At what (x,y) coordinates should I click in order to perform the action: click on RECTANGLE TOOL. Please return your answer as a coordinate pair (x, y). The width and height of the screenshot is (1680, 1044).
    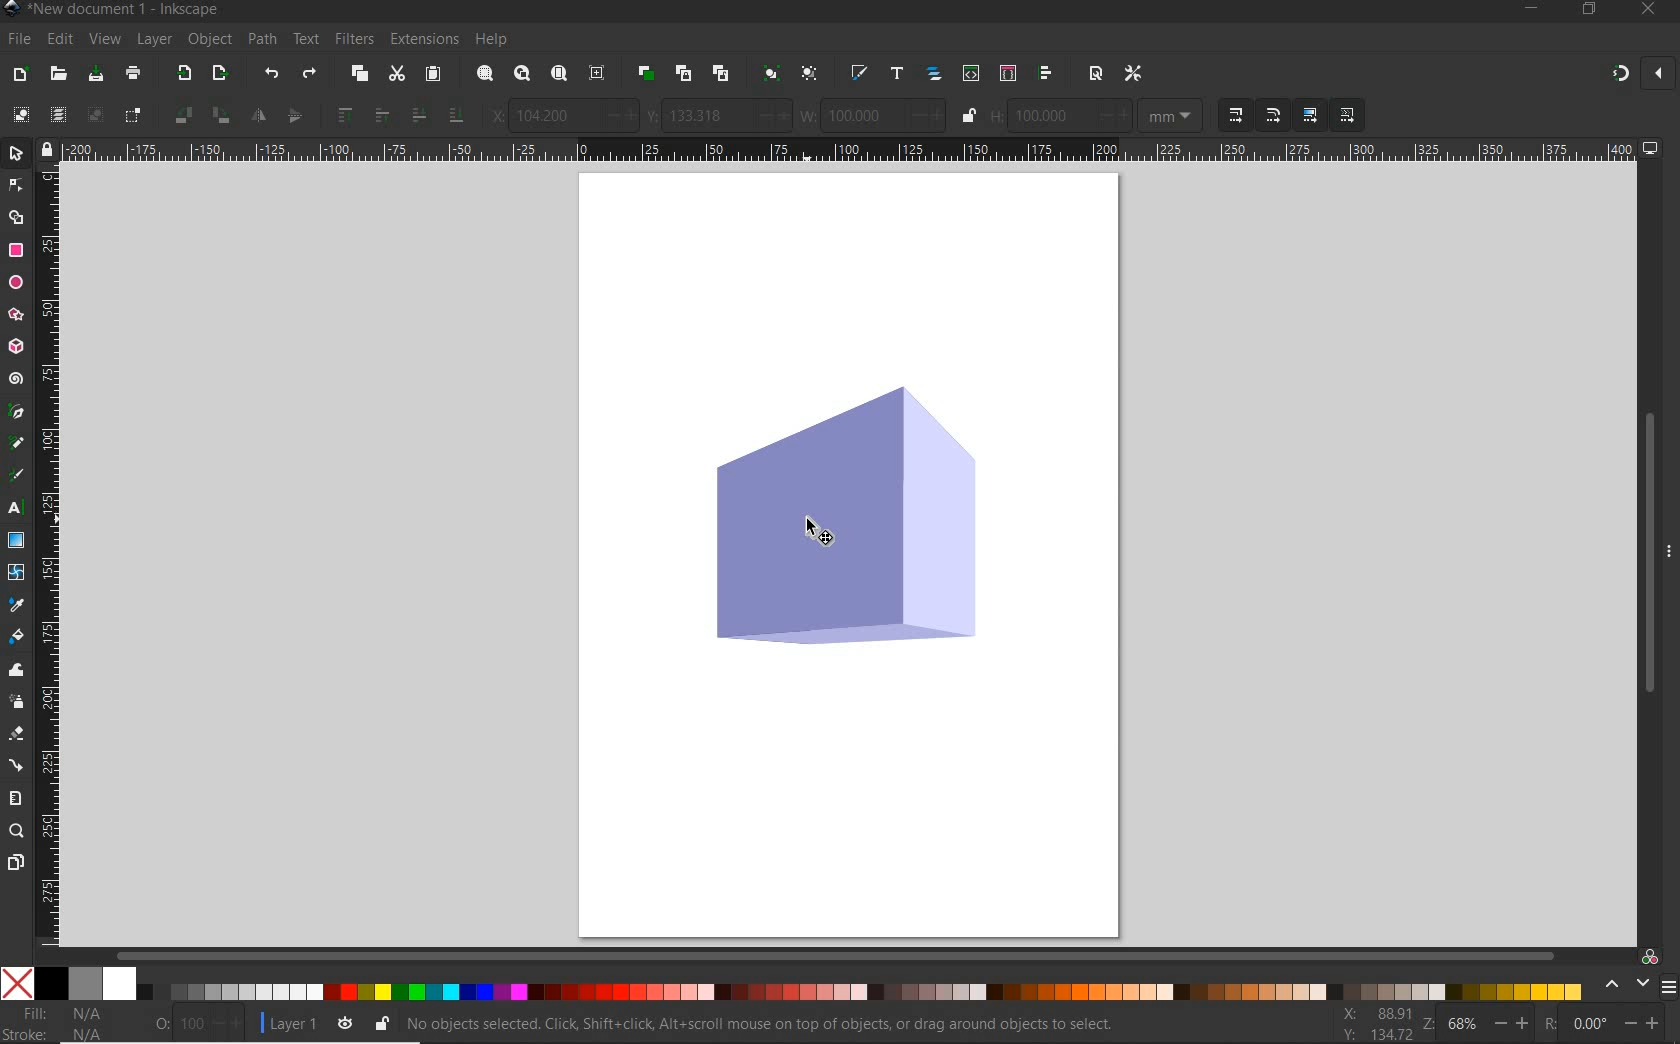
    Looking at the image, I should click on (16, 251).